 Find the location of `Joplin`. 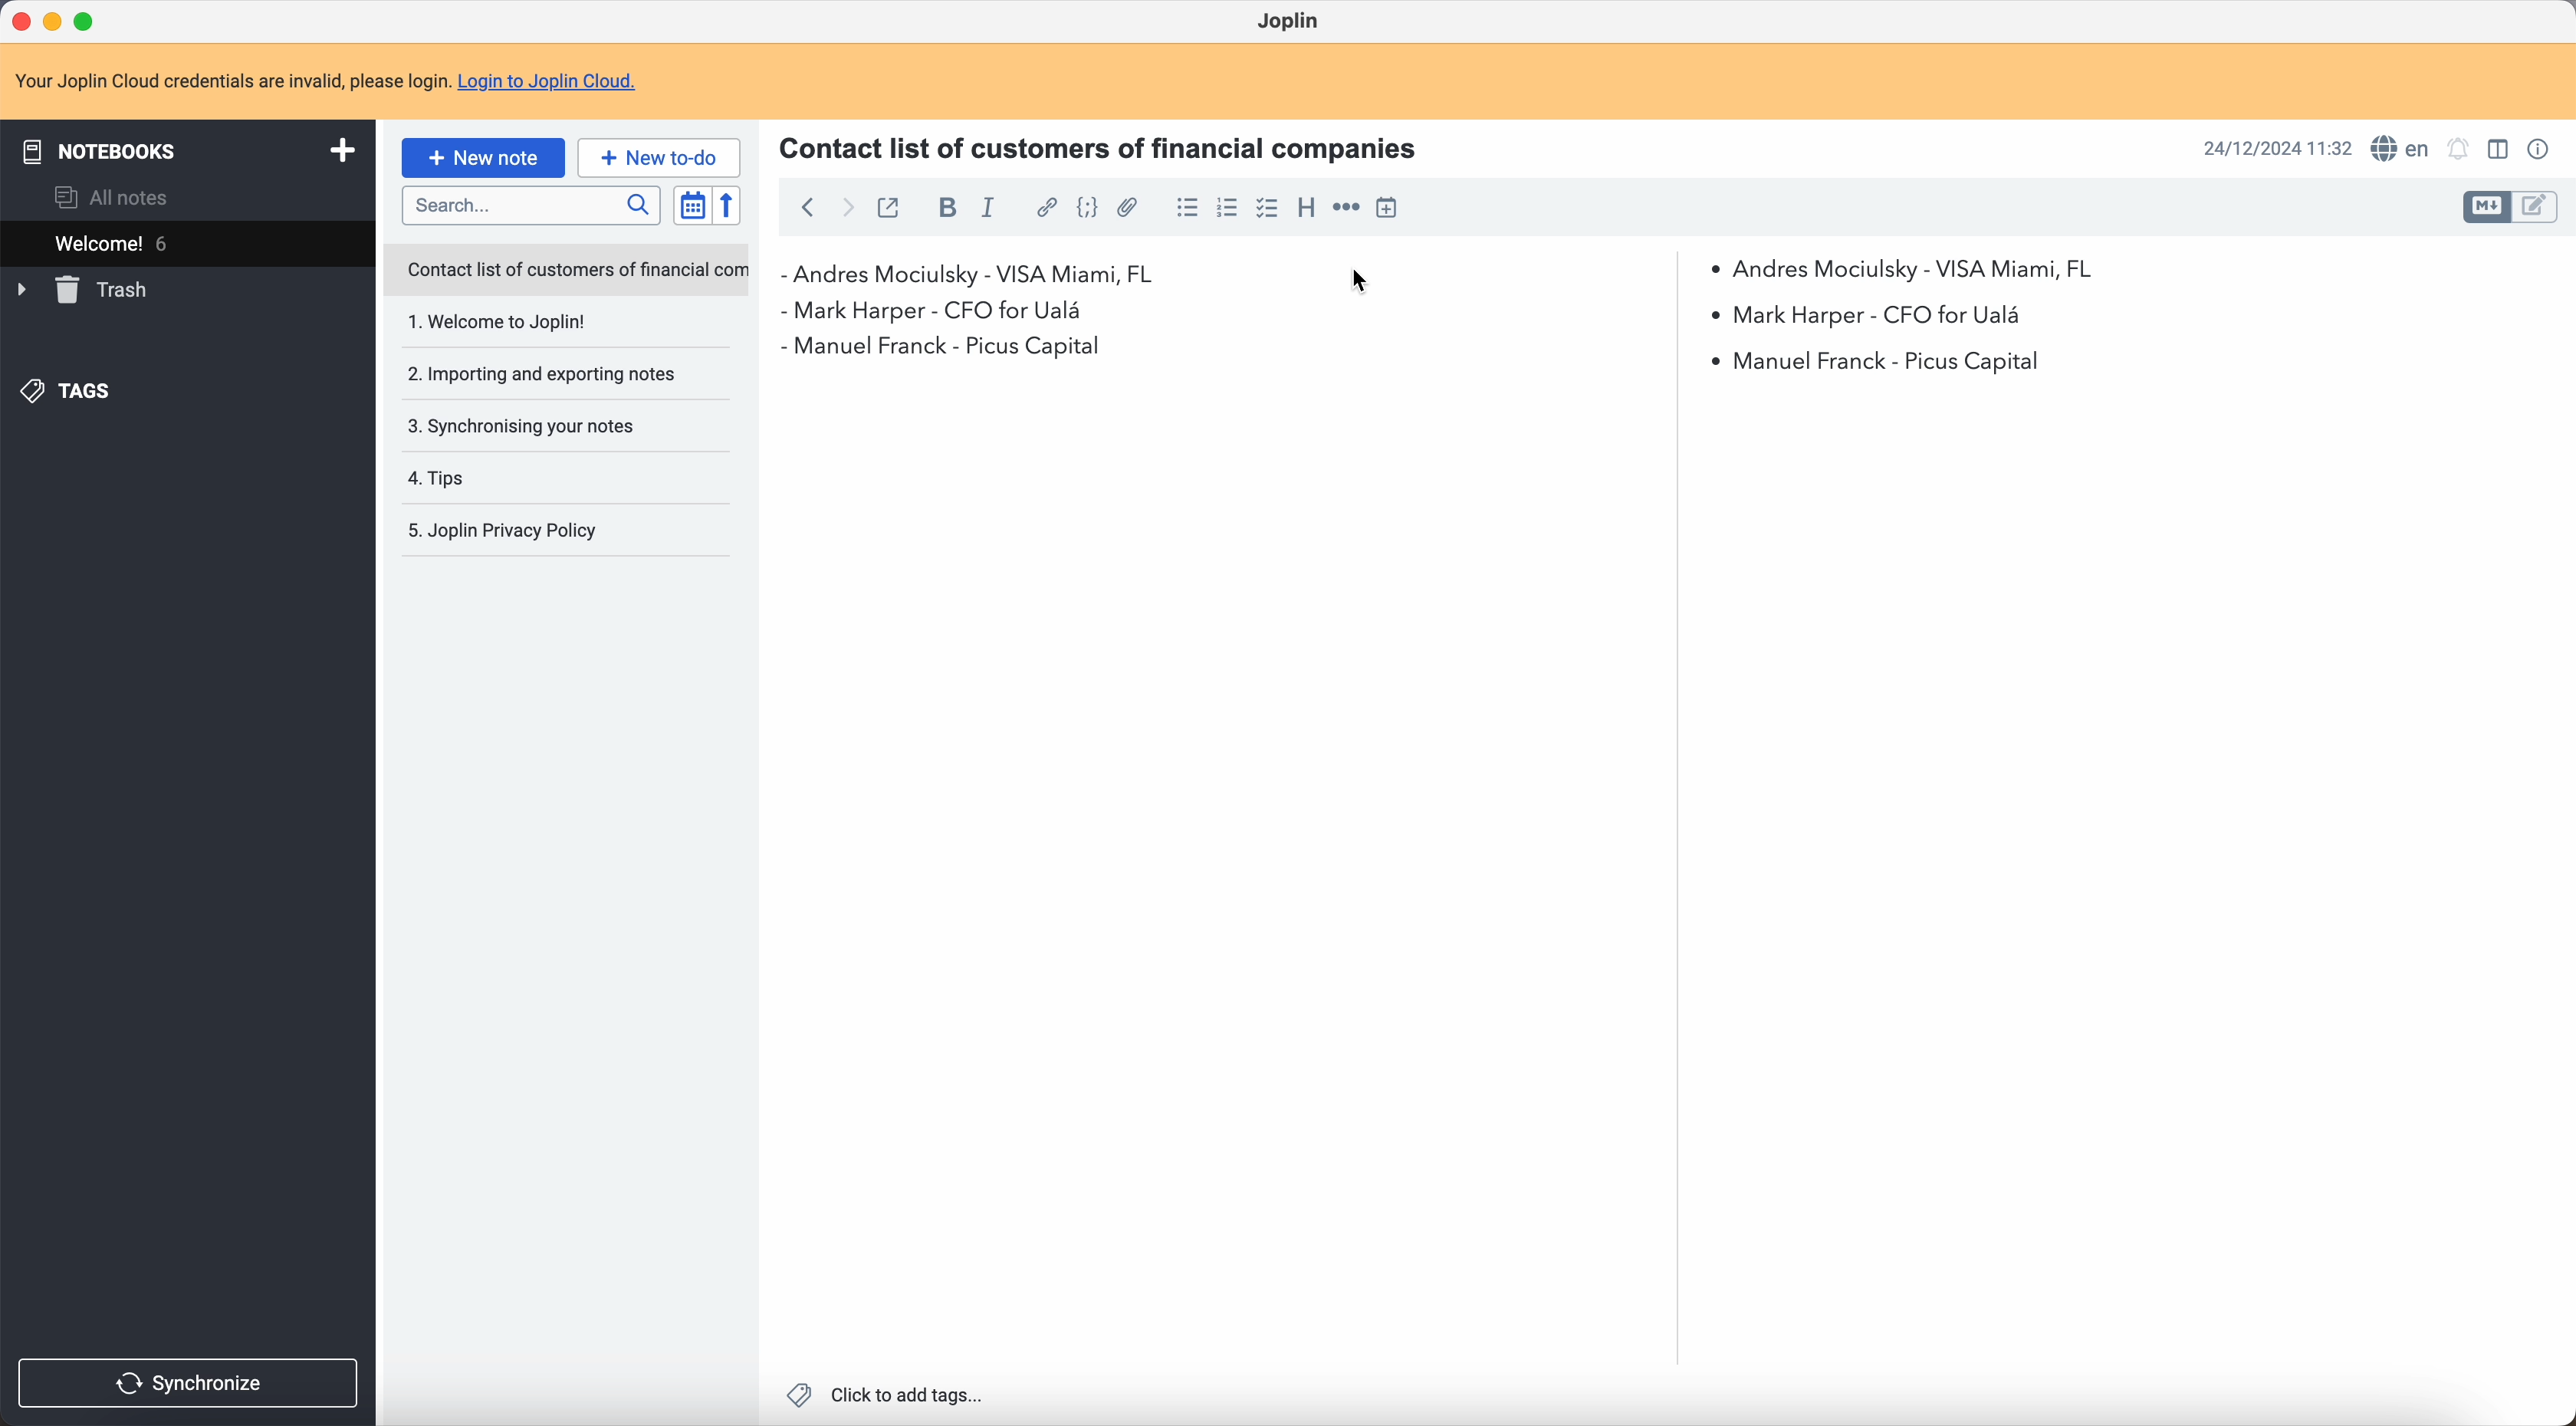

Joplin is located at coordinates (1287, 20).